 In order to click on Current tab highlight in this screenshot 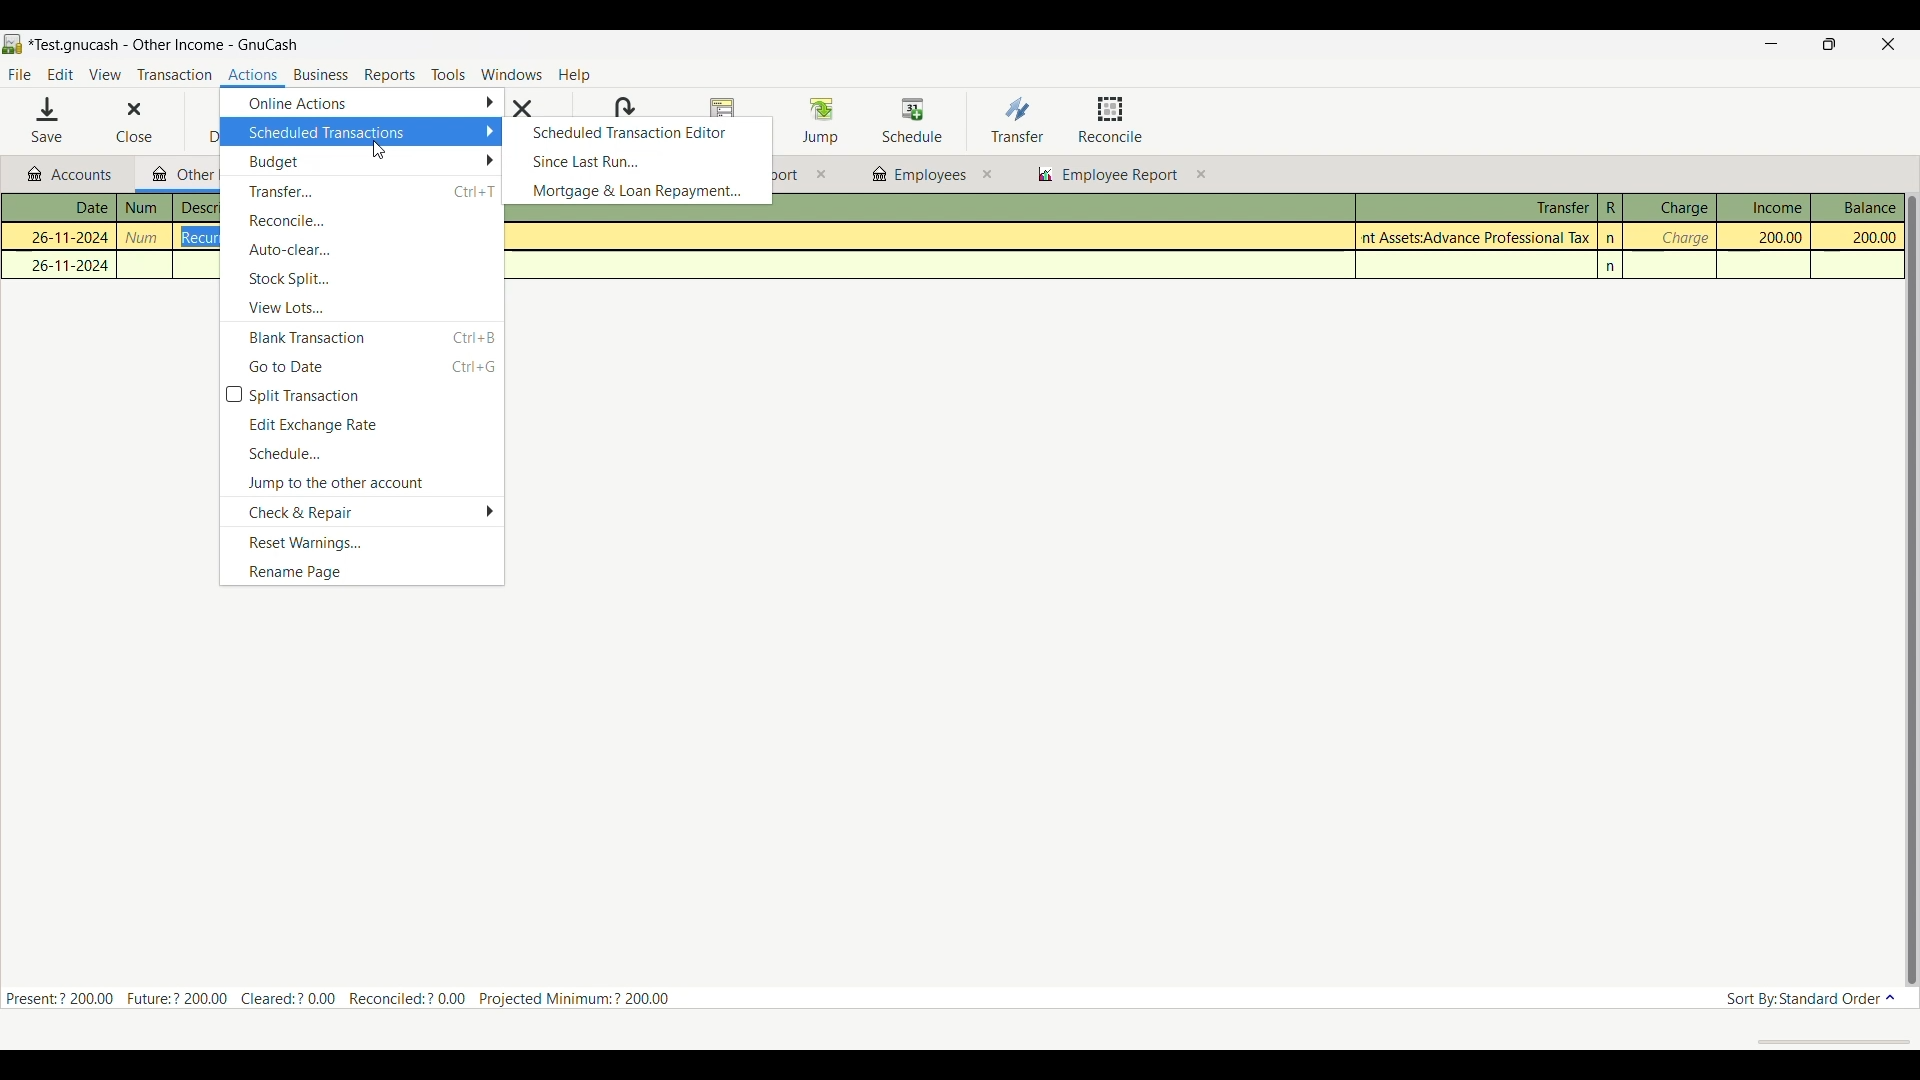, I will do `click(175, 172)`.